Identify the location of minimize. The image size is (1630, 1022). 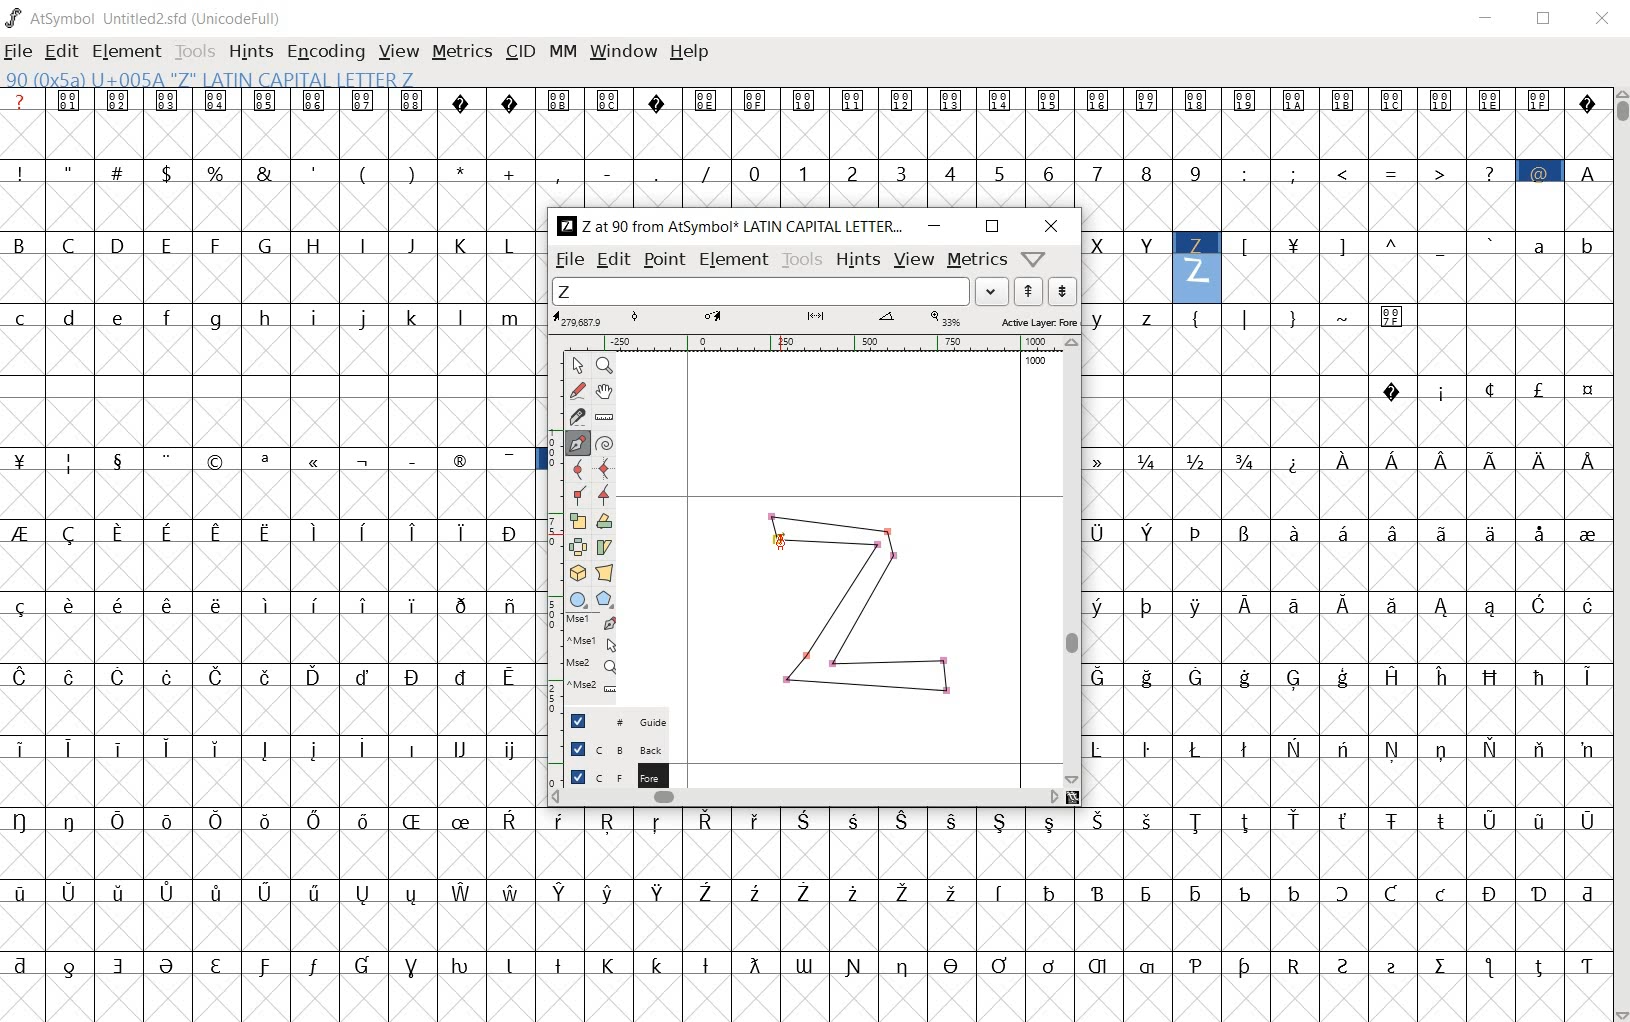
(936, 226).